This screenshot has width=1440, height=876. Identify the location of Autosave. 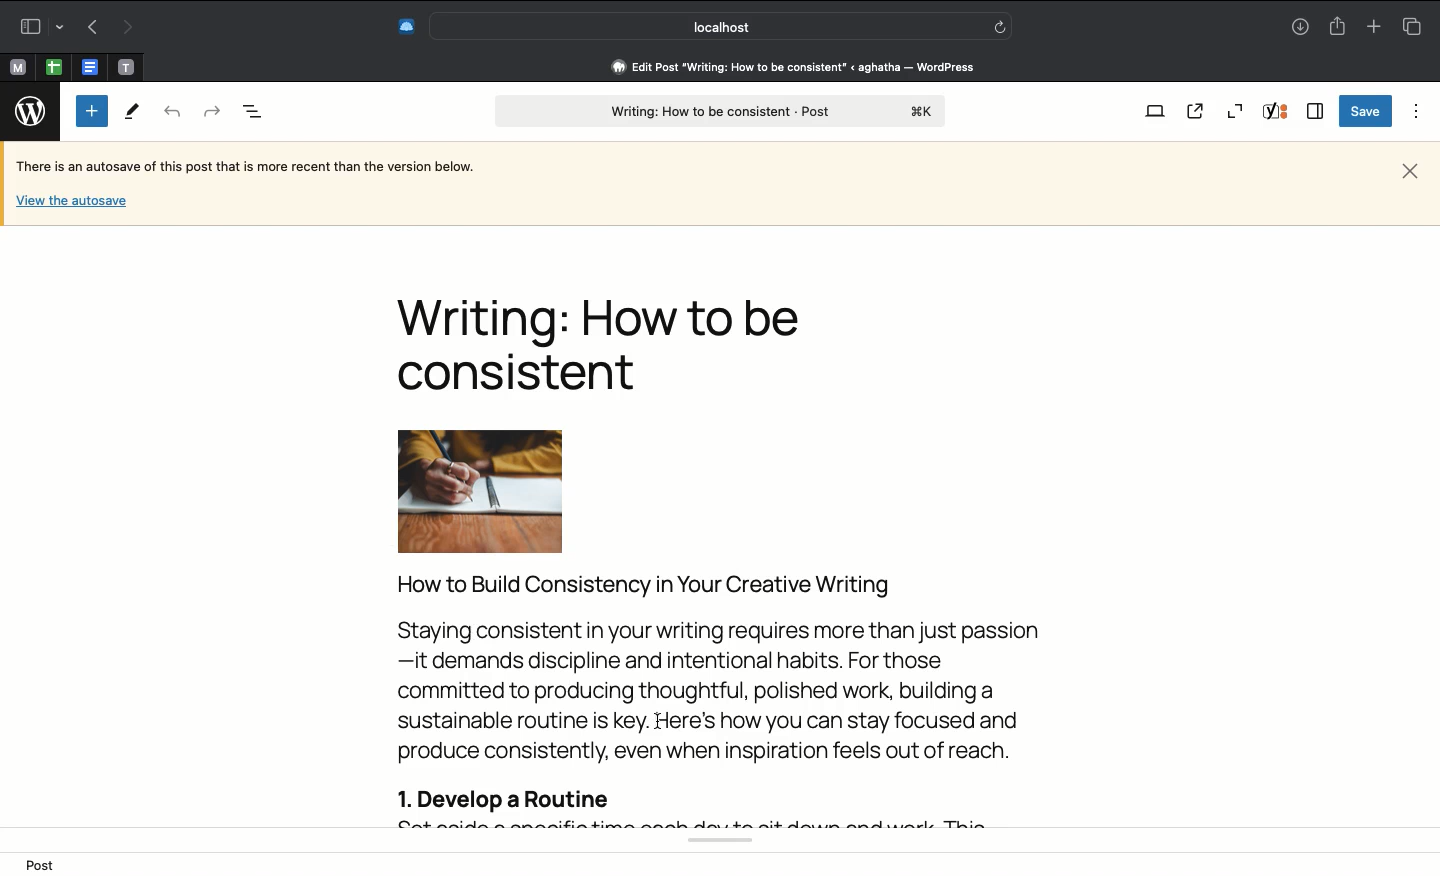
(261, 168).